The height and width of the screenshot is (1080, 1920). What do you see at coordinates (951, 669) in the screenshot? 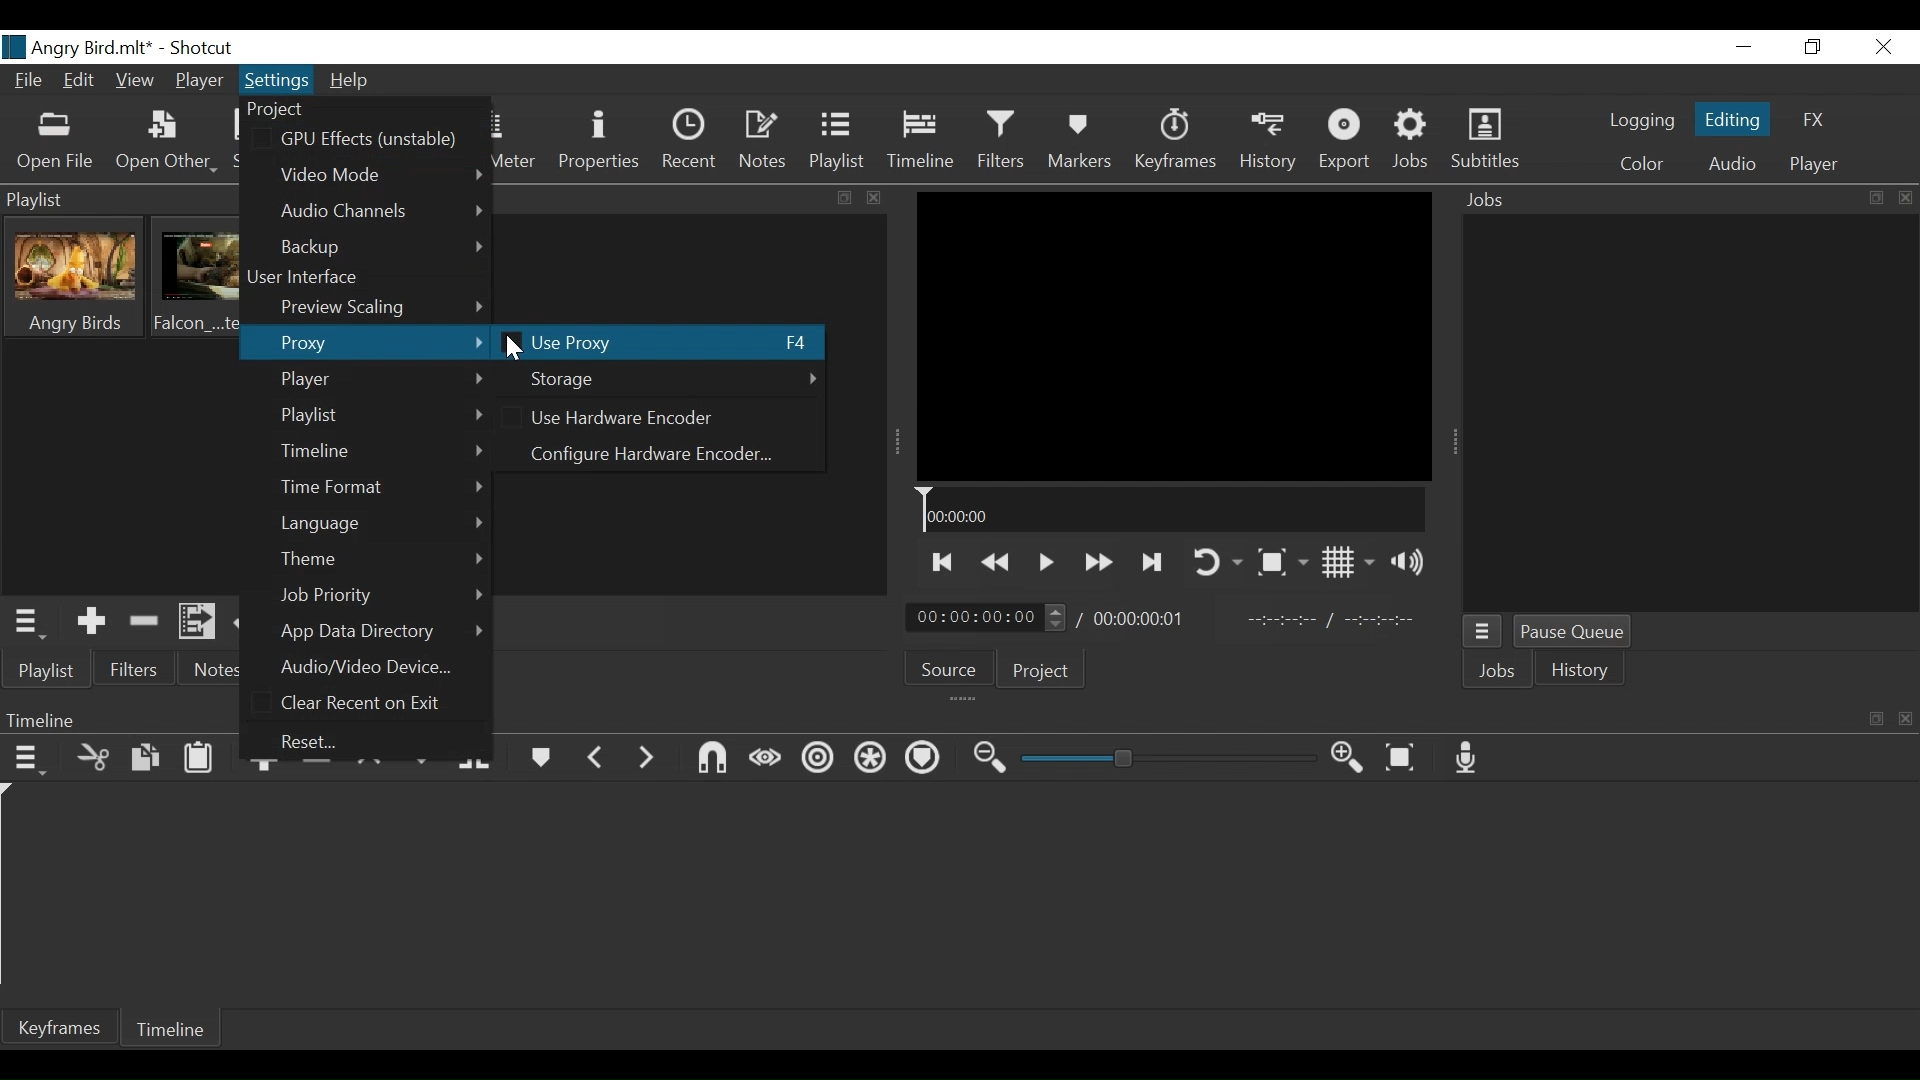
I see `Source` at bounding box center [951, 669].